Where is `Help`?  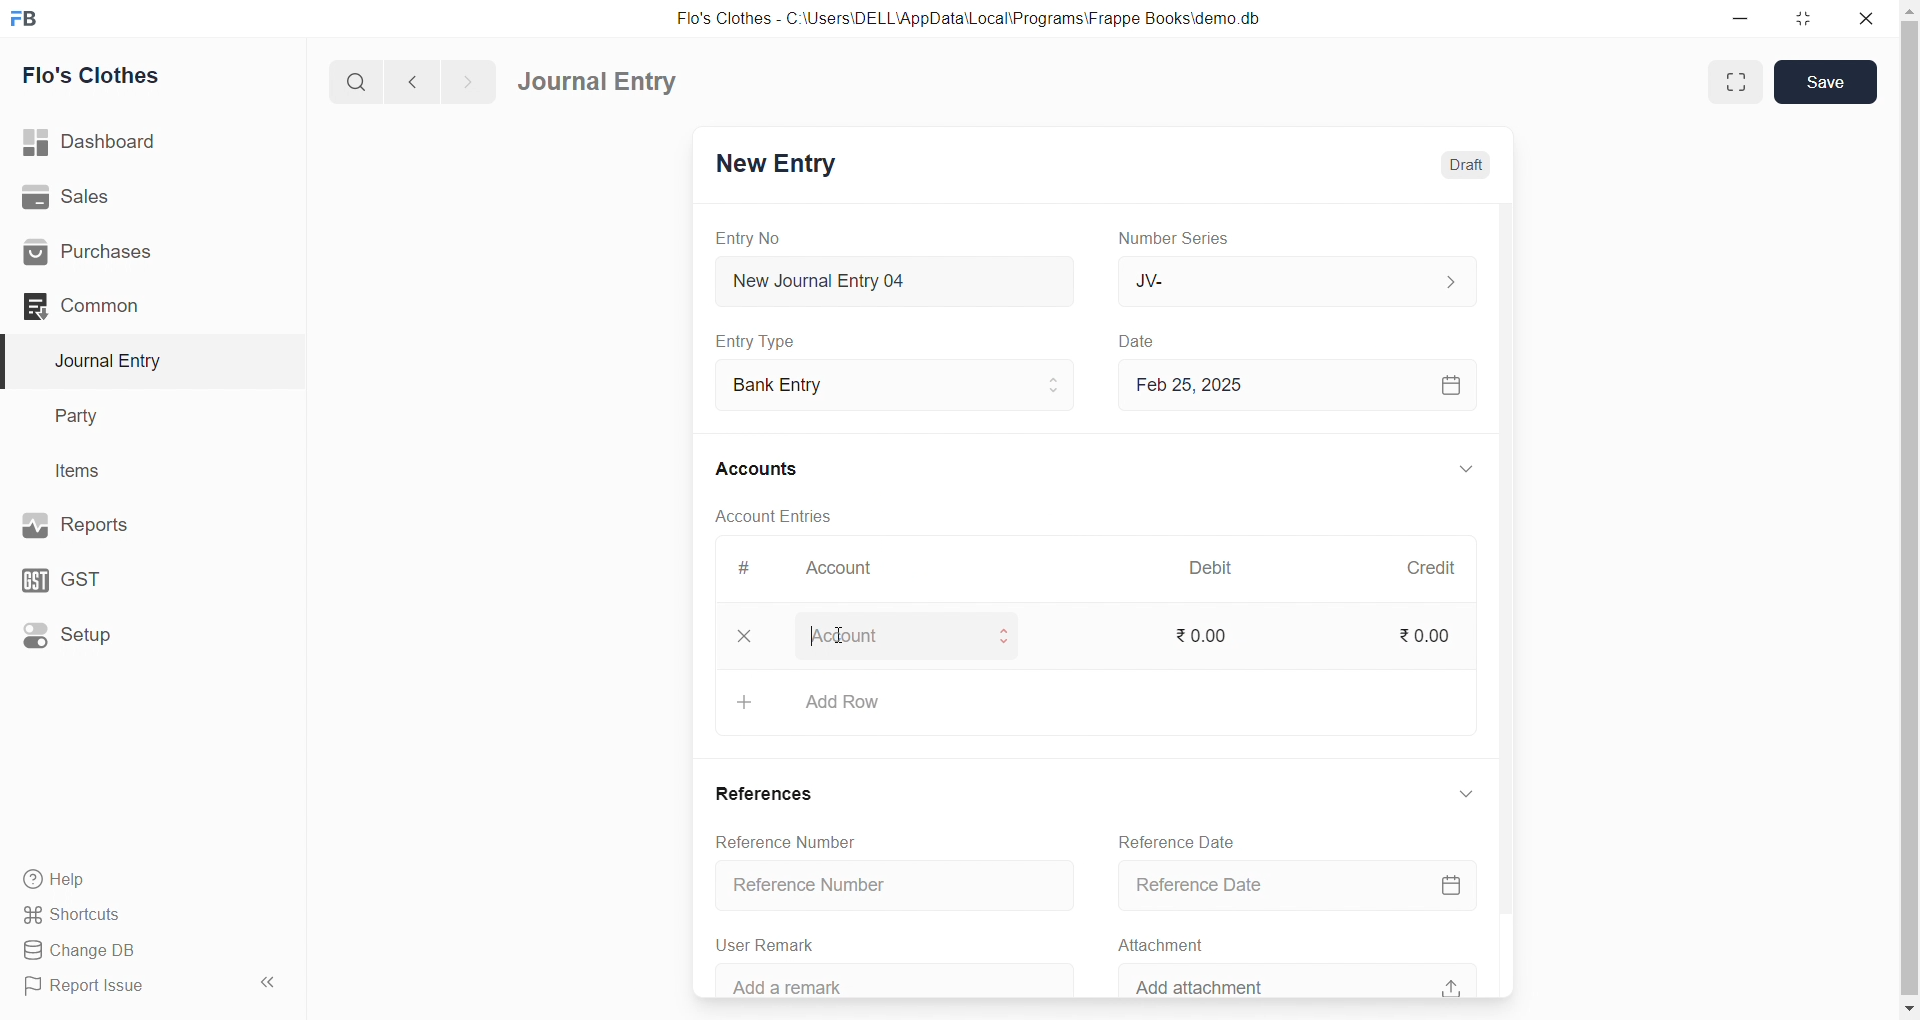 Help is located at coordinates (145, 878).